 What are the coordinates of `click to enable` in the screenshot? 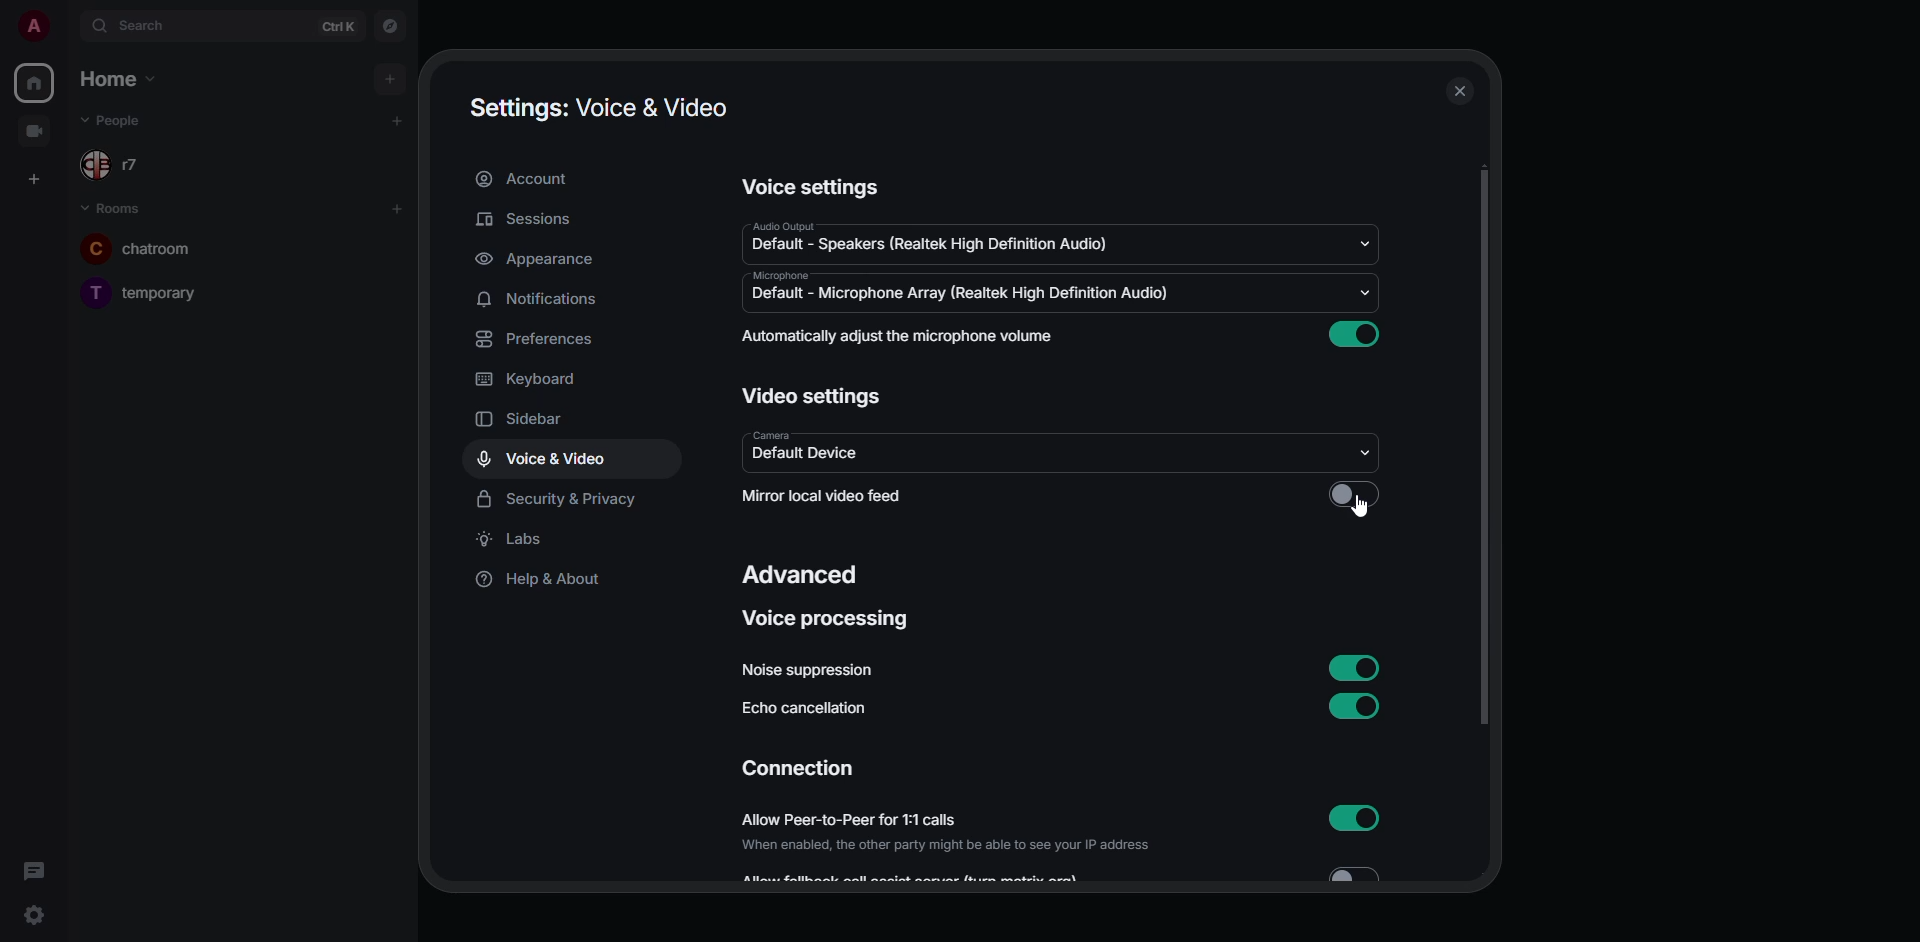 It's located at (1352, 495).